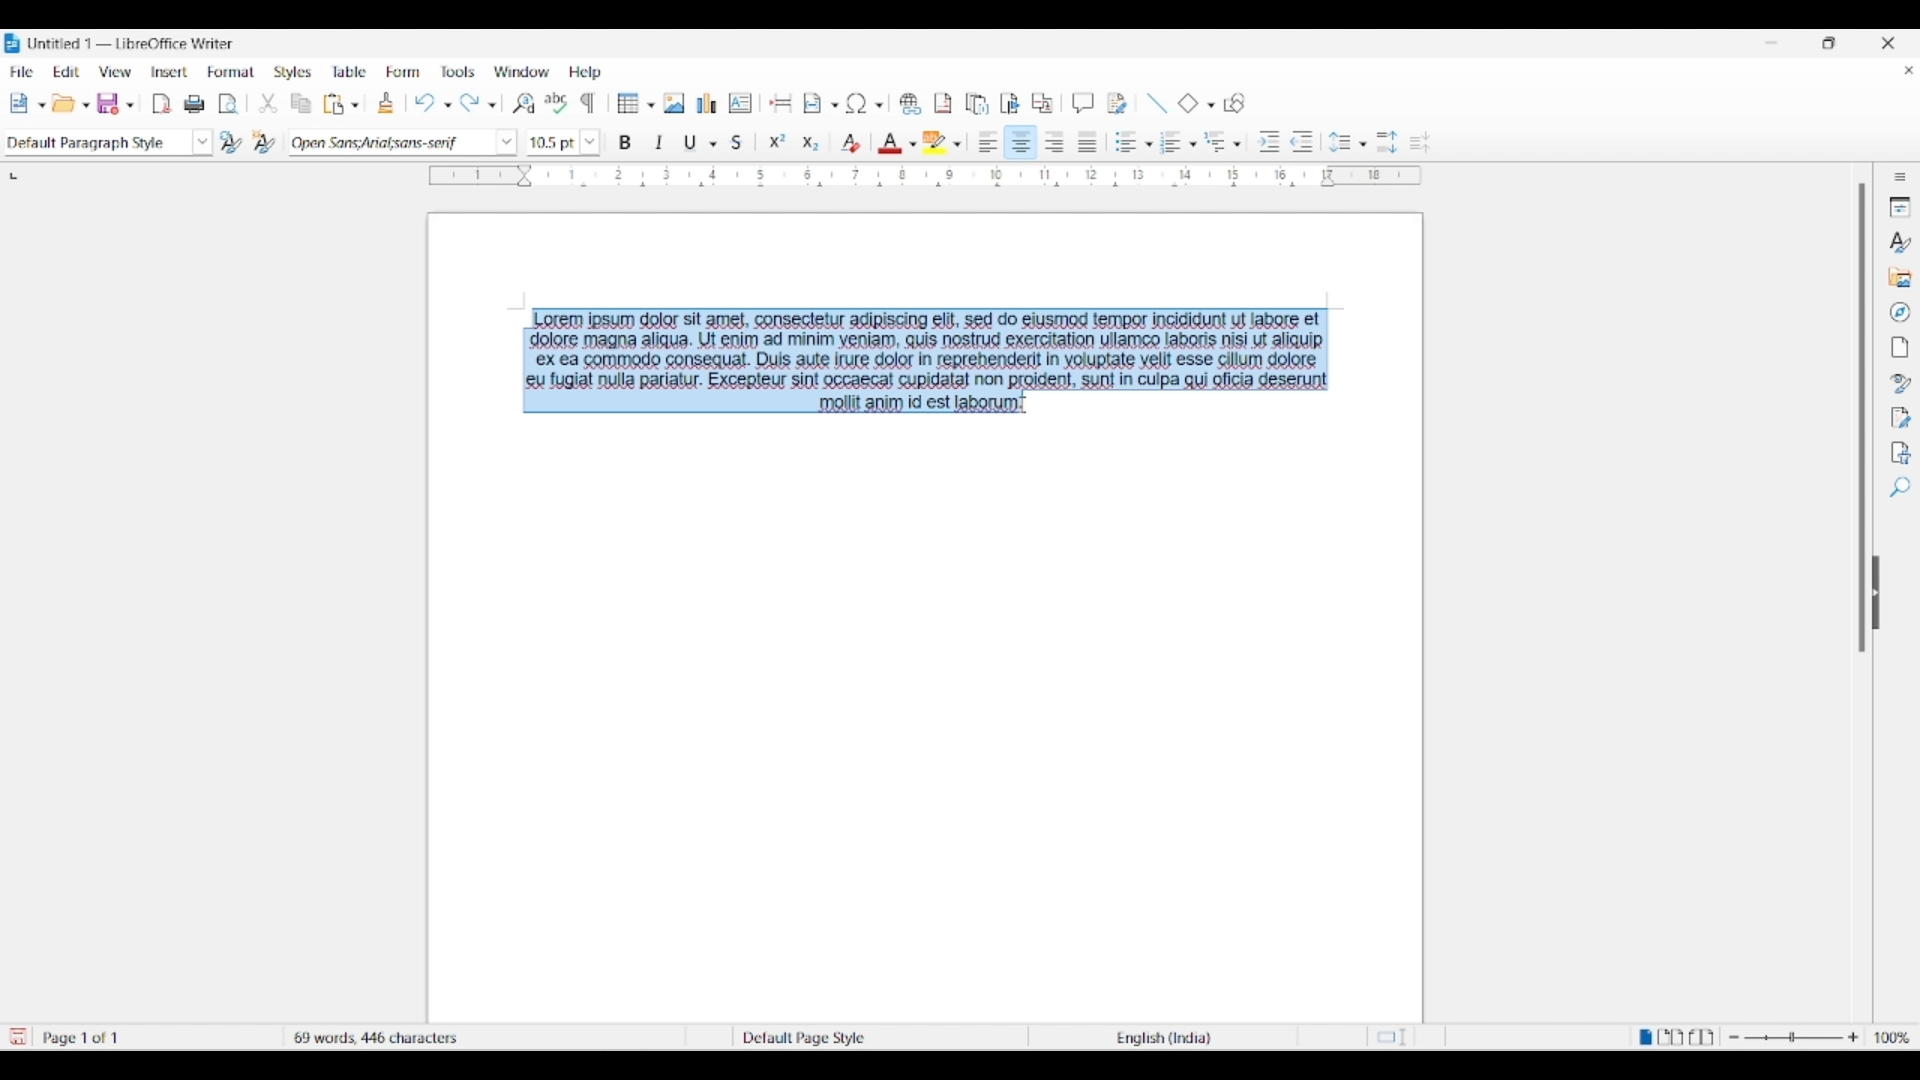 This screenshot has width=1920, height=1080. What do you see at coordinates (506, 142) in the screenshot?
I see `Font name options` at bounding box center [506, 142].